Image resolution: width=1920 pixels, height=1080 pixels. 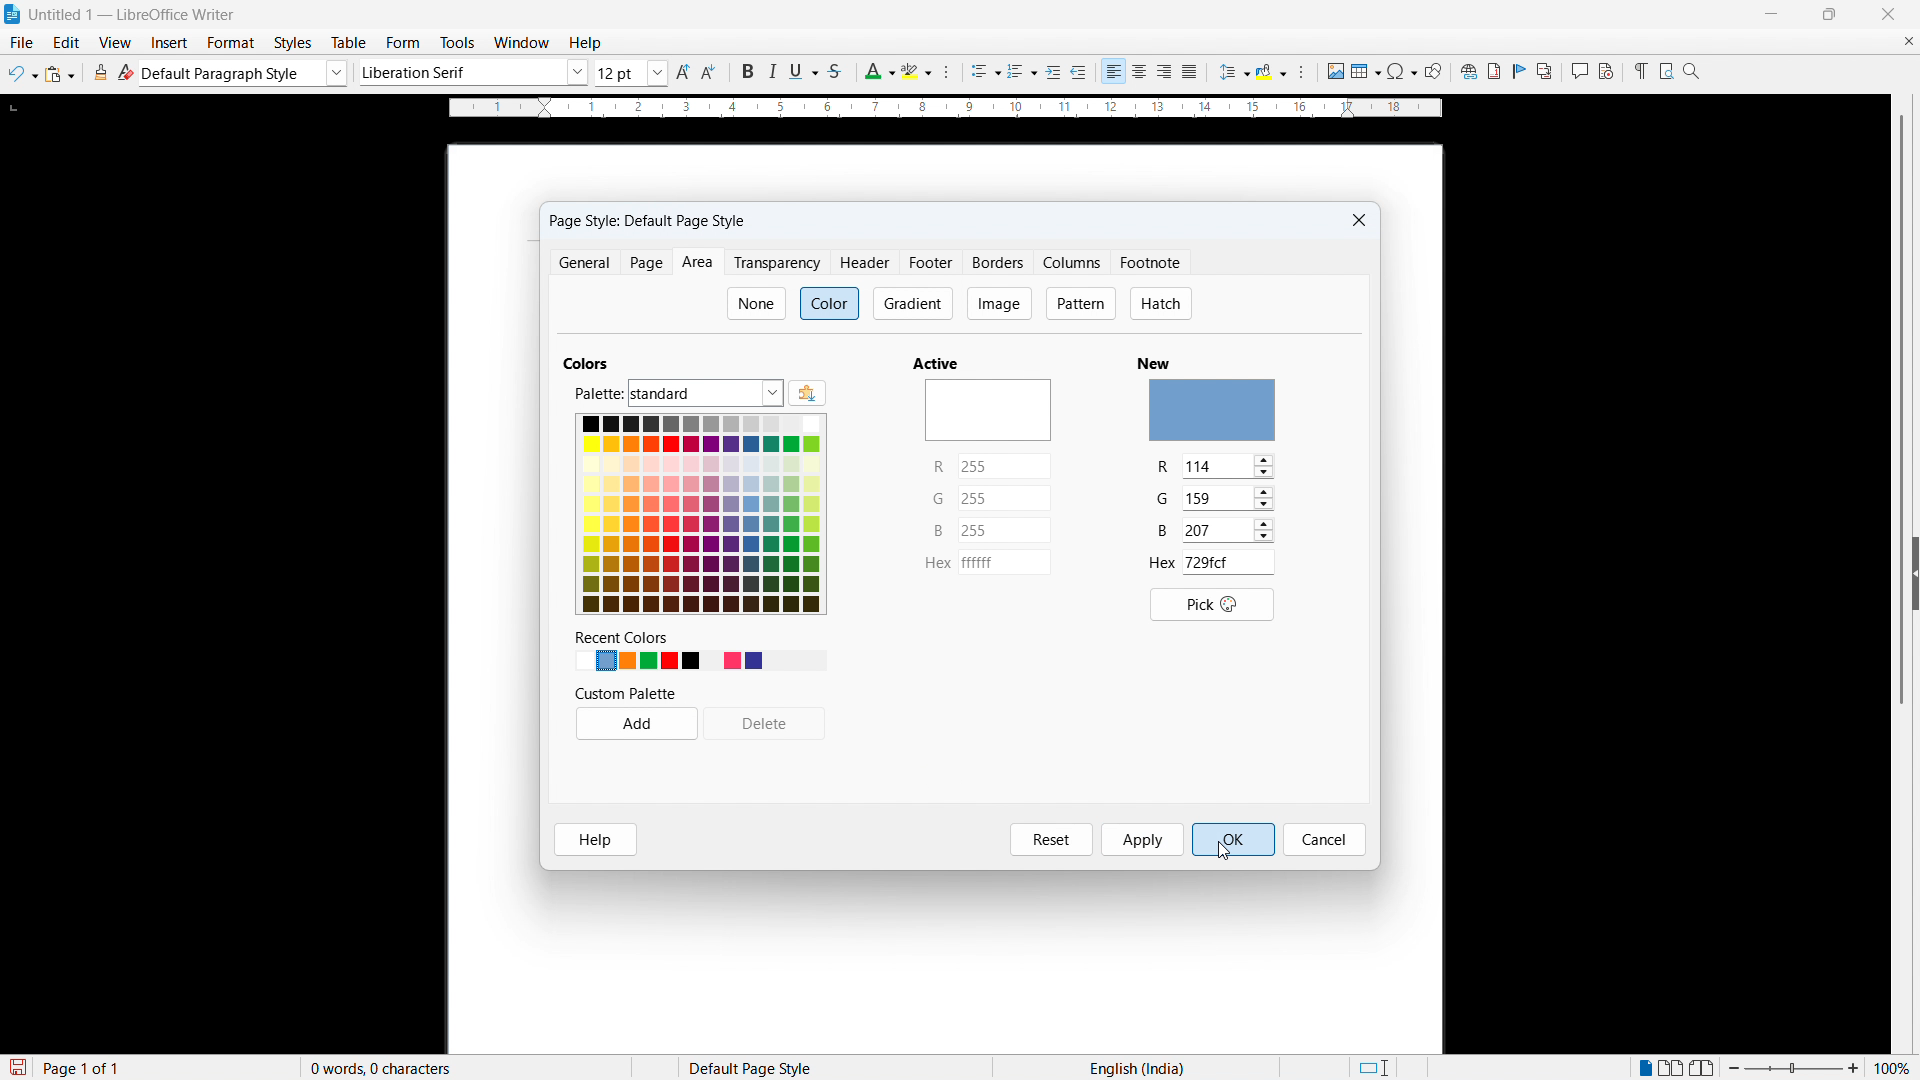 What do you see at coordinates (1213, 605) in the screenshot?
I see `pick ` at bounding box center [1213, 605].